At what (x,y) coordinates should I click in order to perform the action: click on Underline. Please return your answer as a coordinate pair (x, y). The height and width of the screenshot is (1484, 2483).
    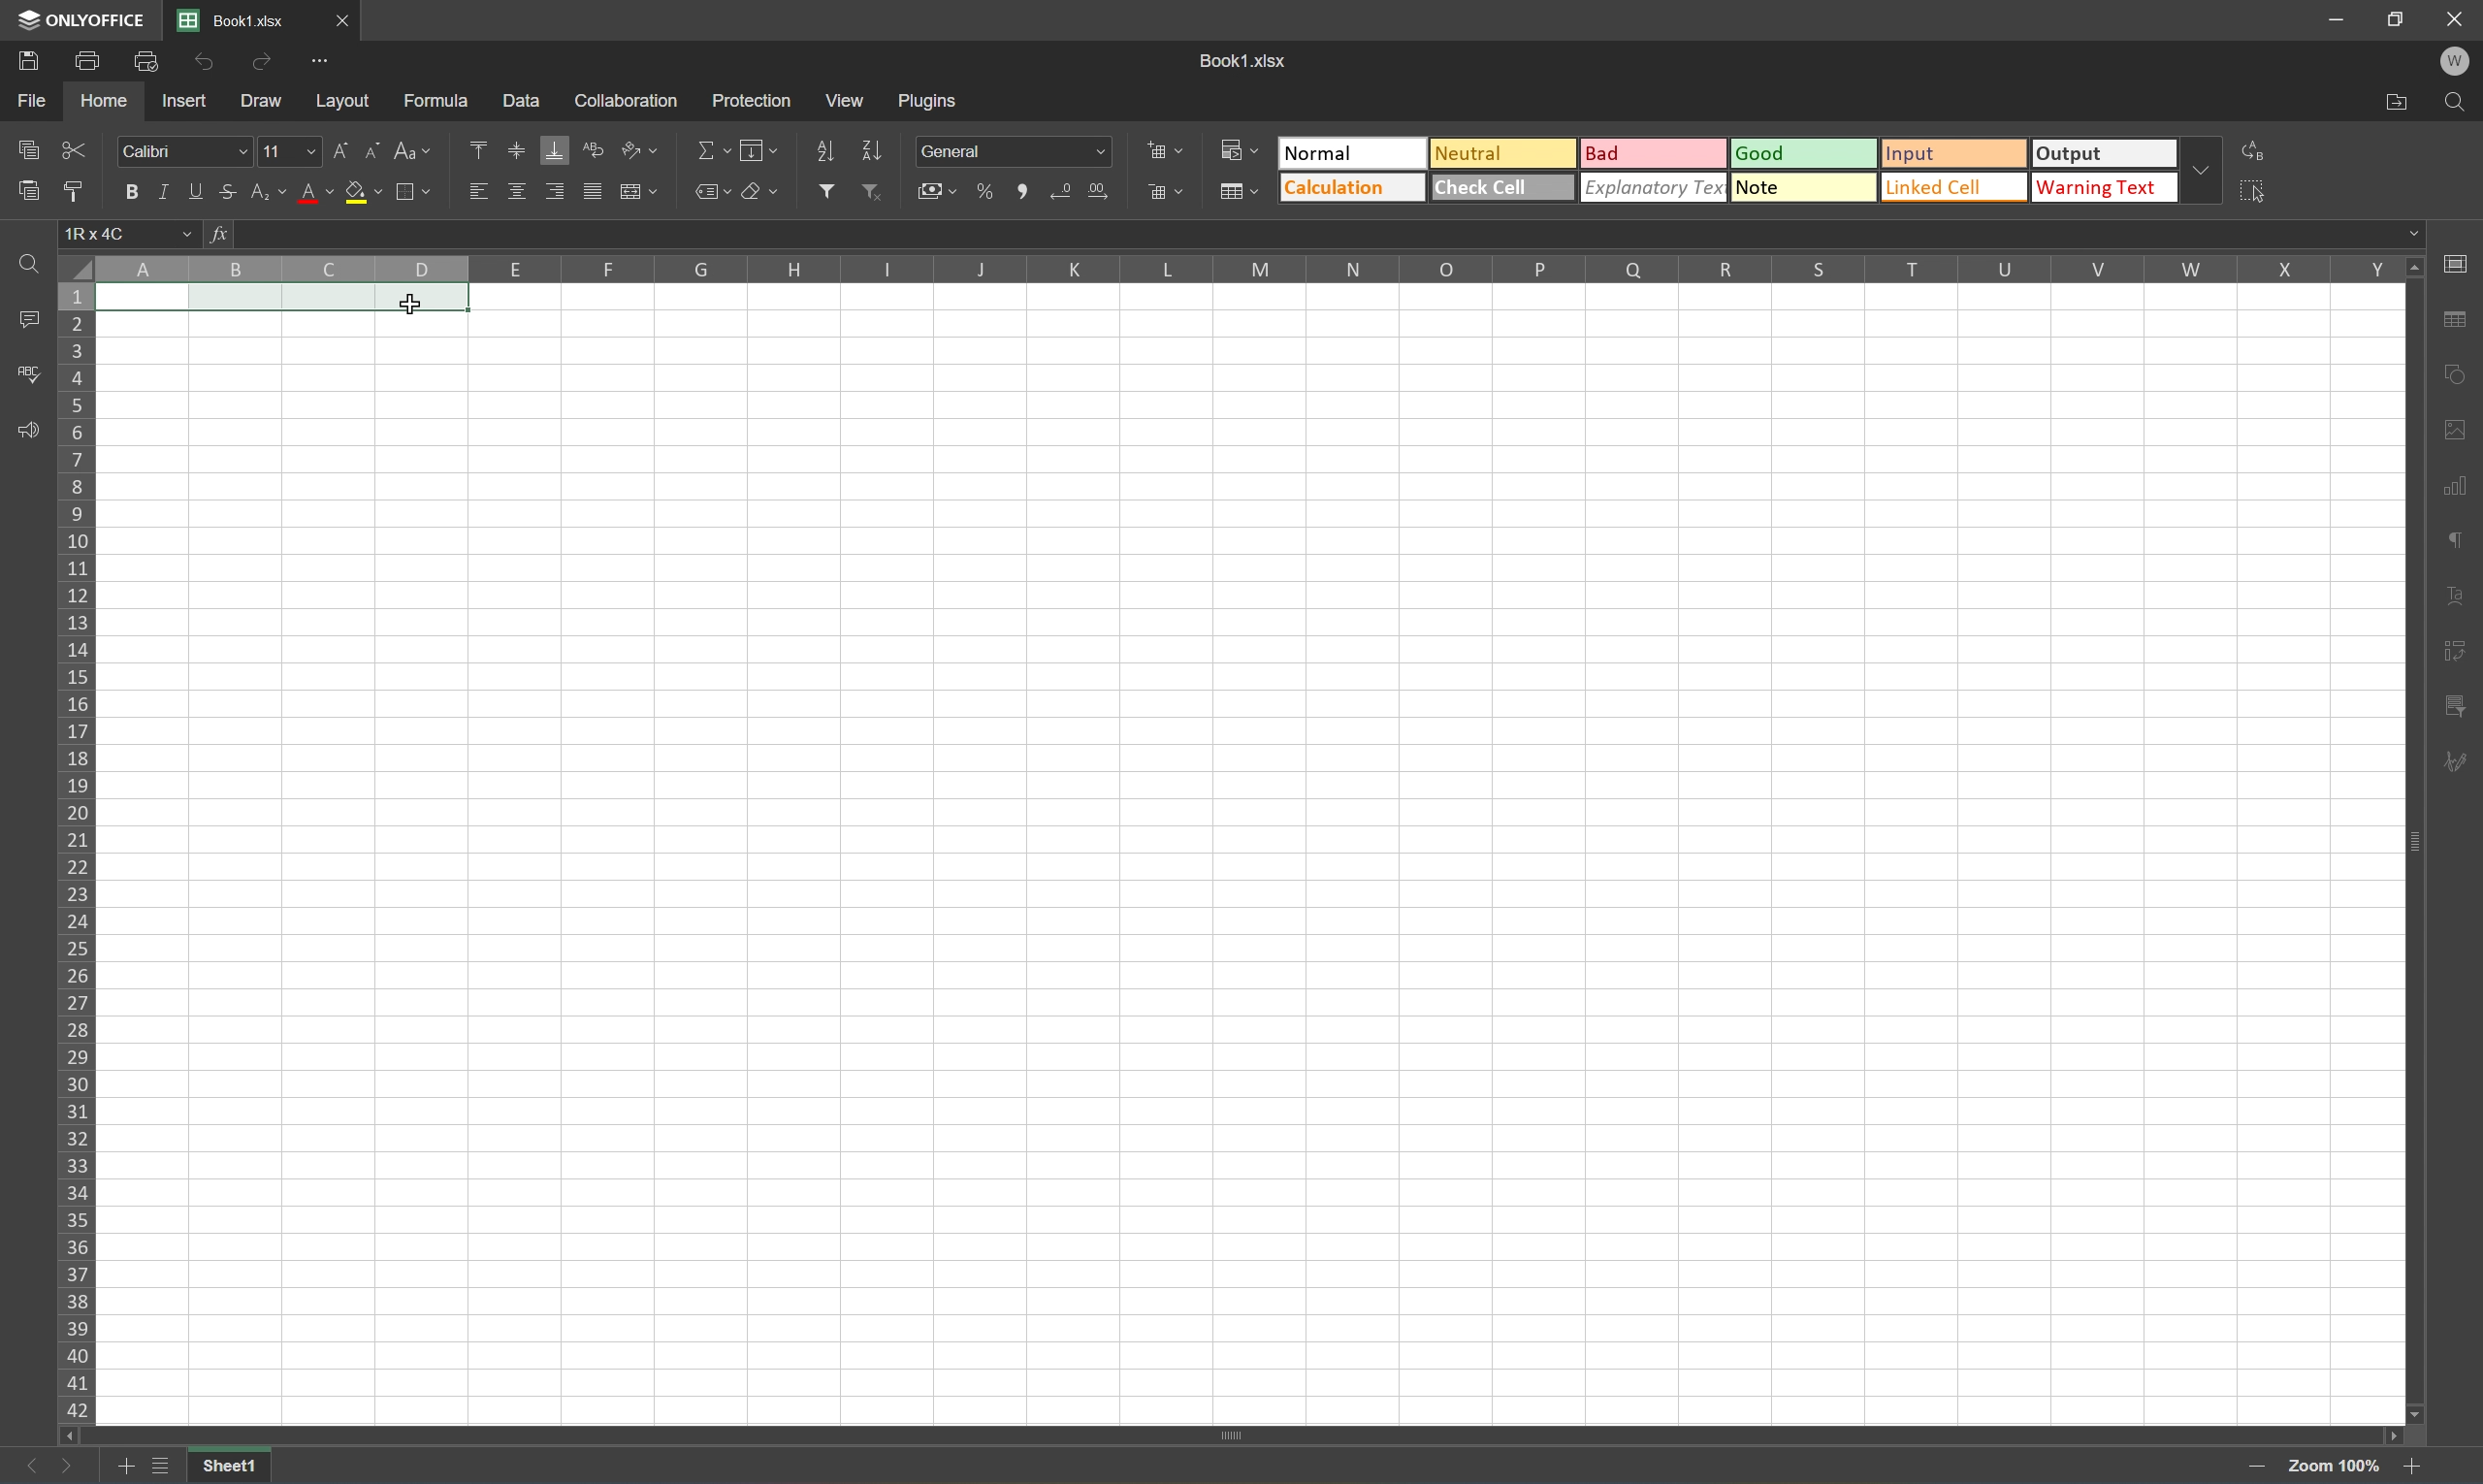
    Looking at the image, I should click on (199, 192).